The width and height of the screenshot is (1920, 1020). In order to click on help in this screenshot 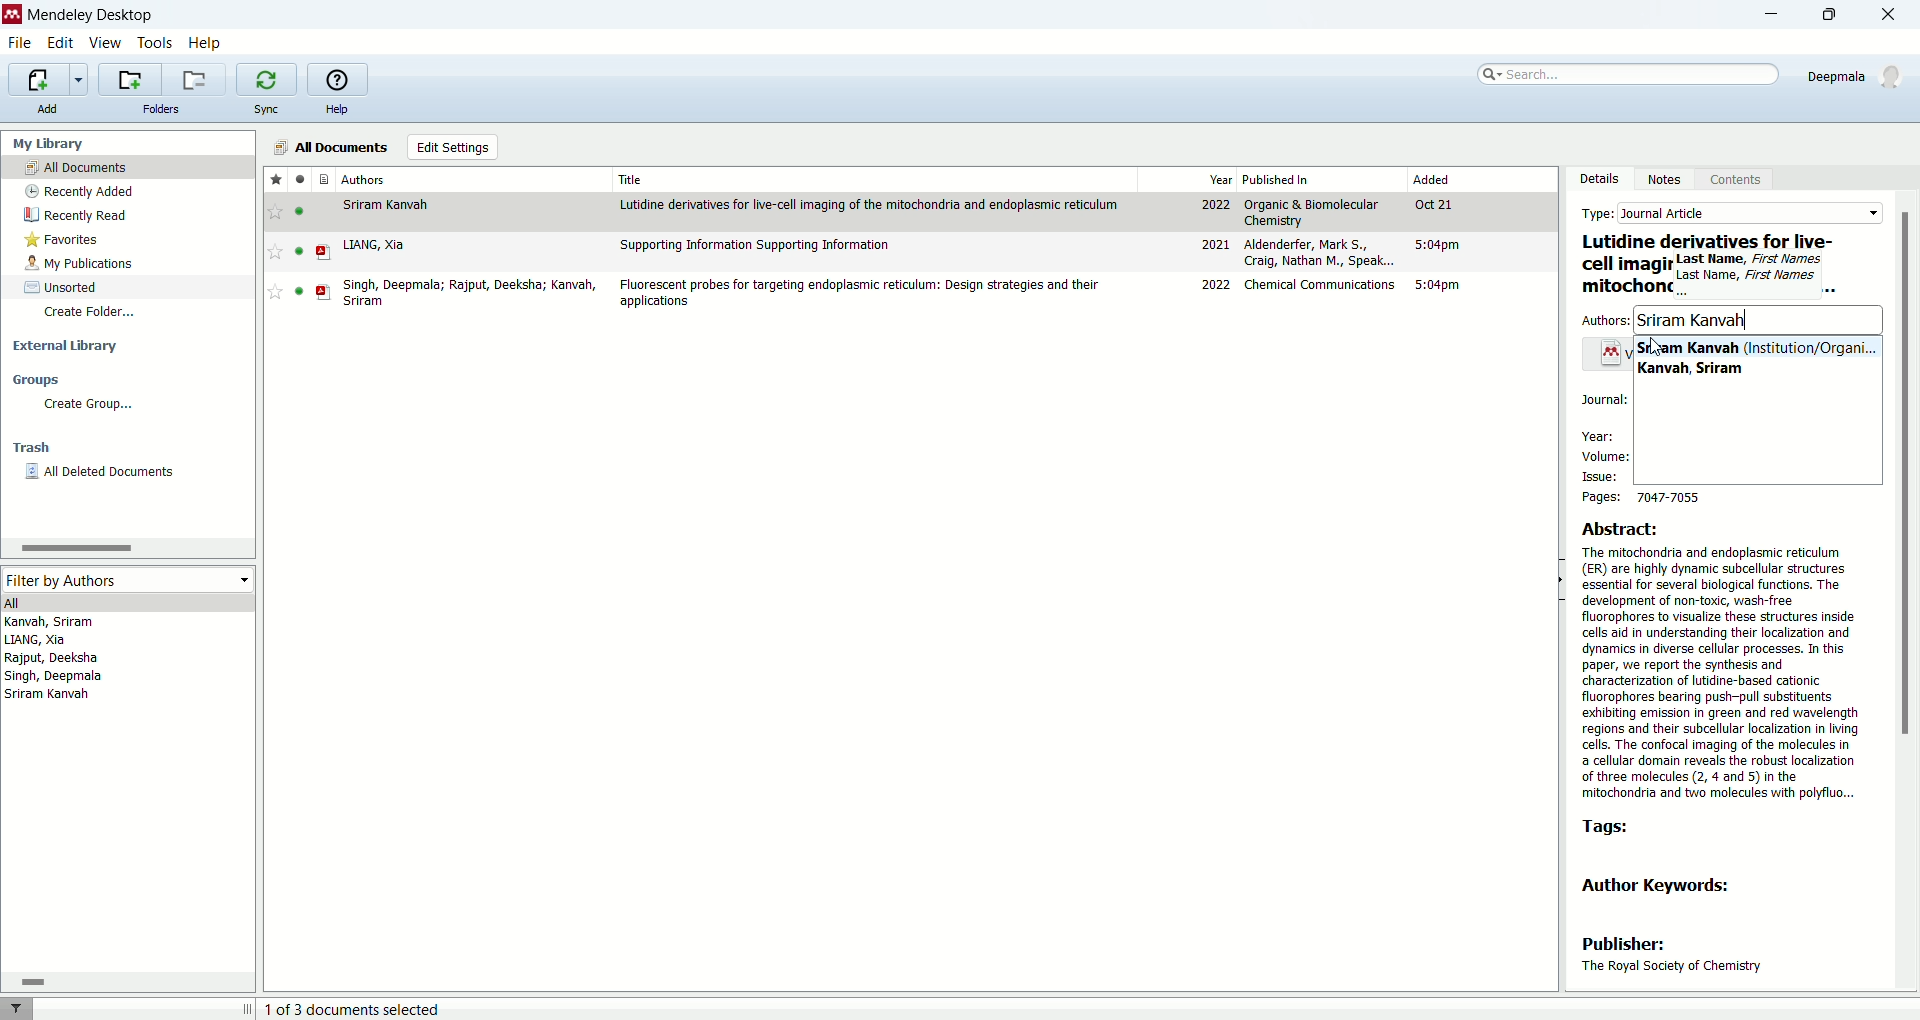, I will do `click(337, 109)`.